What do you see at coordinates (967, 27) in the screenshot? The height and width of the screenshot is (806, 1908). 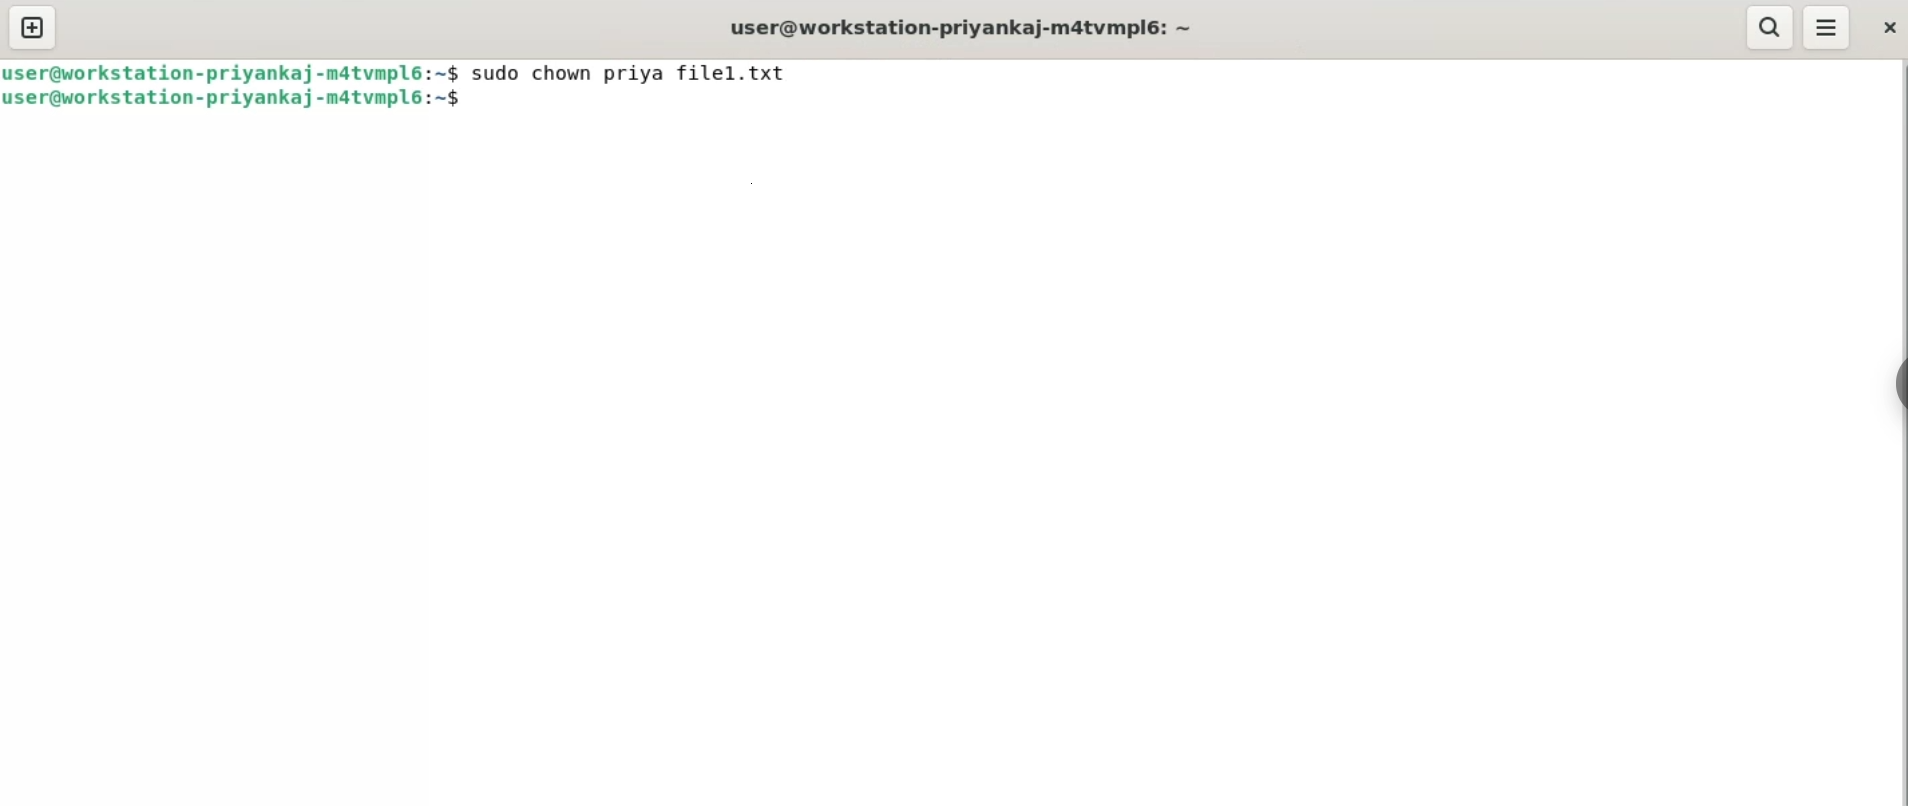 I see `user@workstation-priyankaj-m4tvmpl6: ~` at bounding box center [967, 27].